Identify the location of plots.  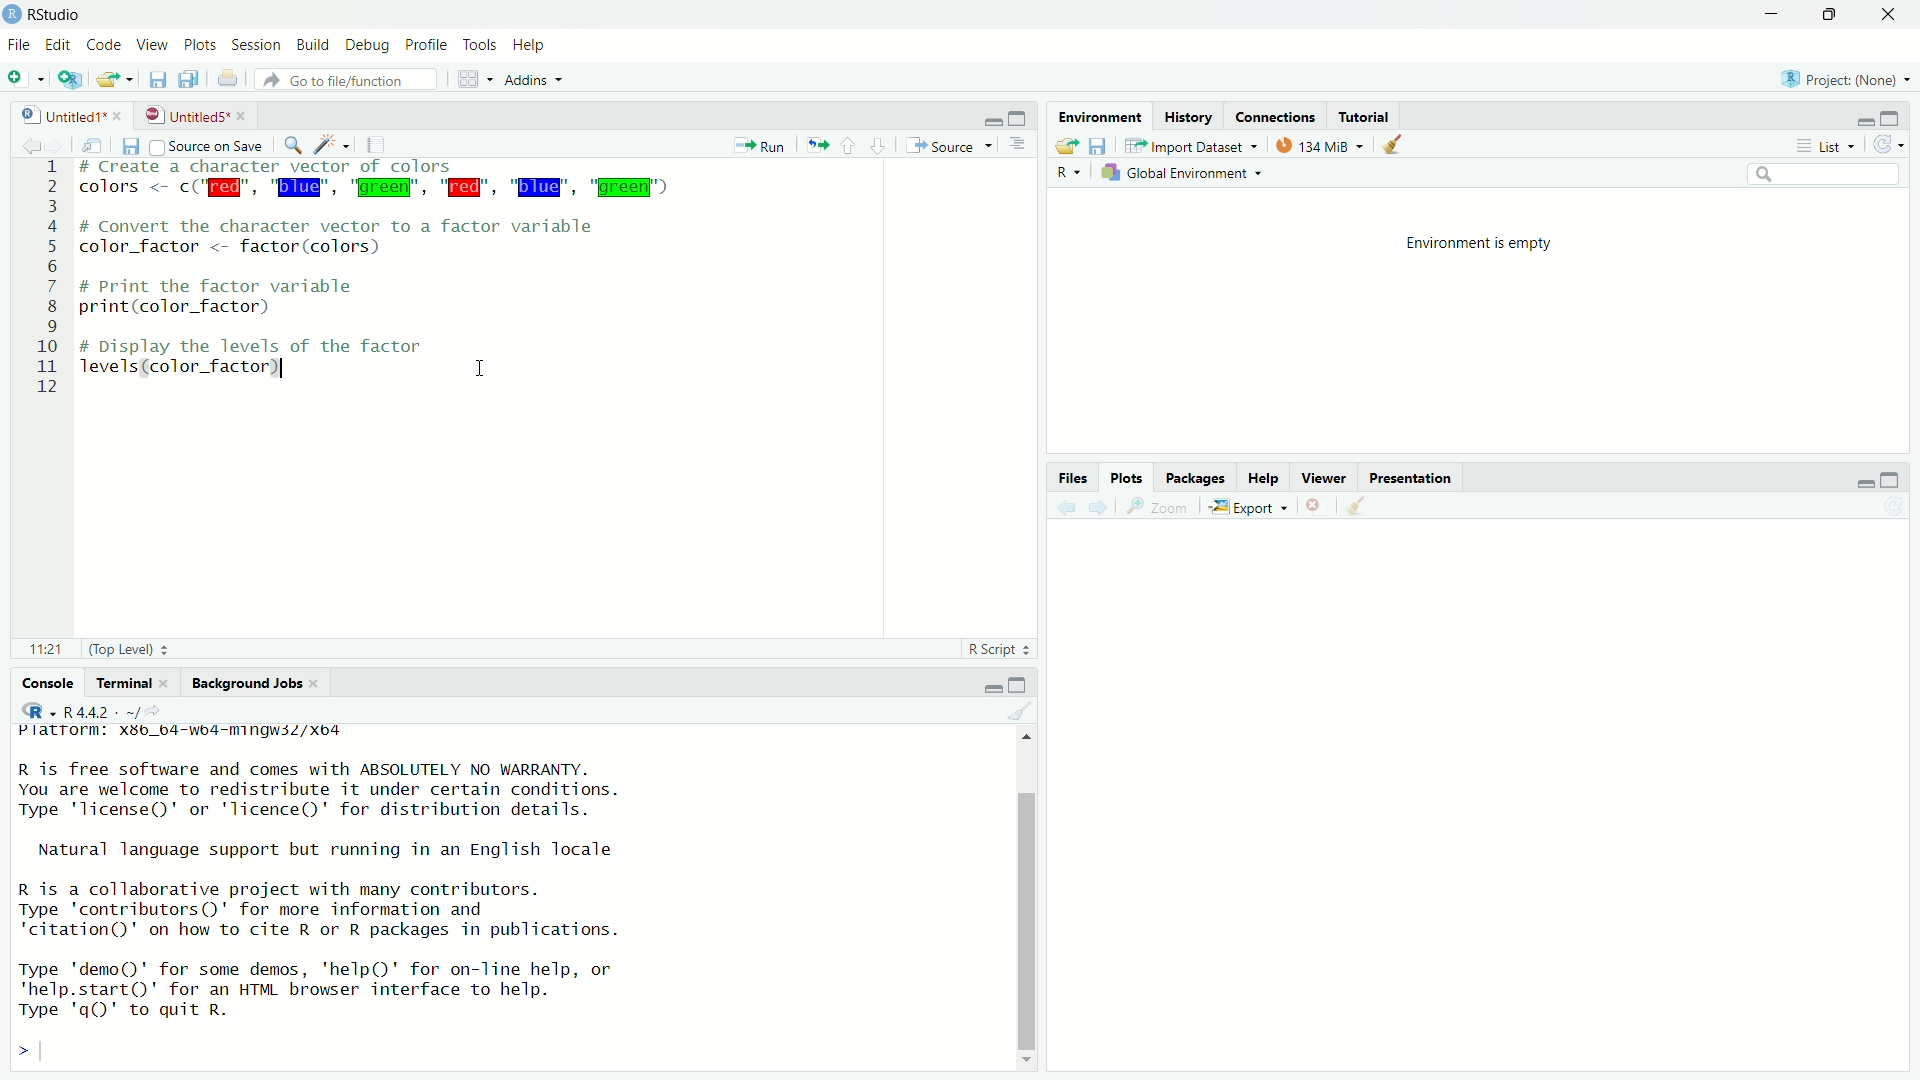
(201, 46).